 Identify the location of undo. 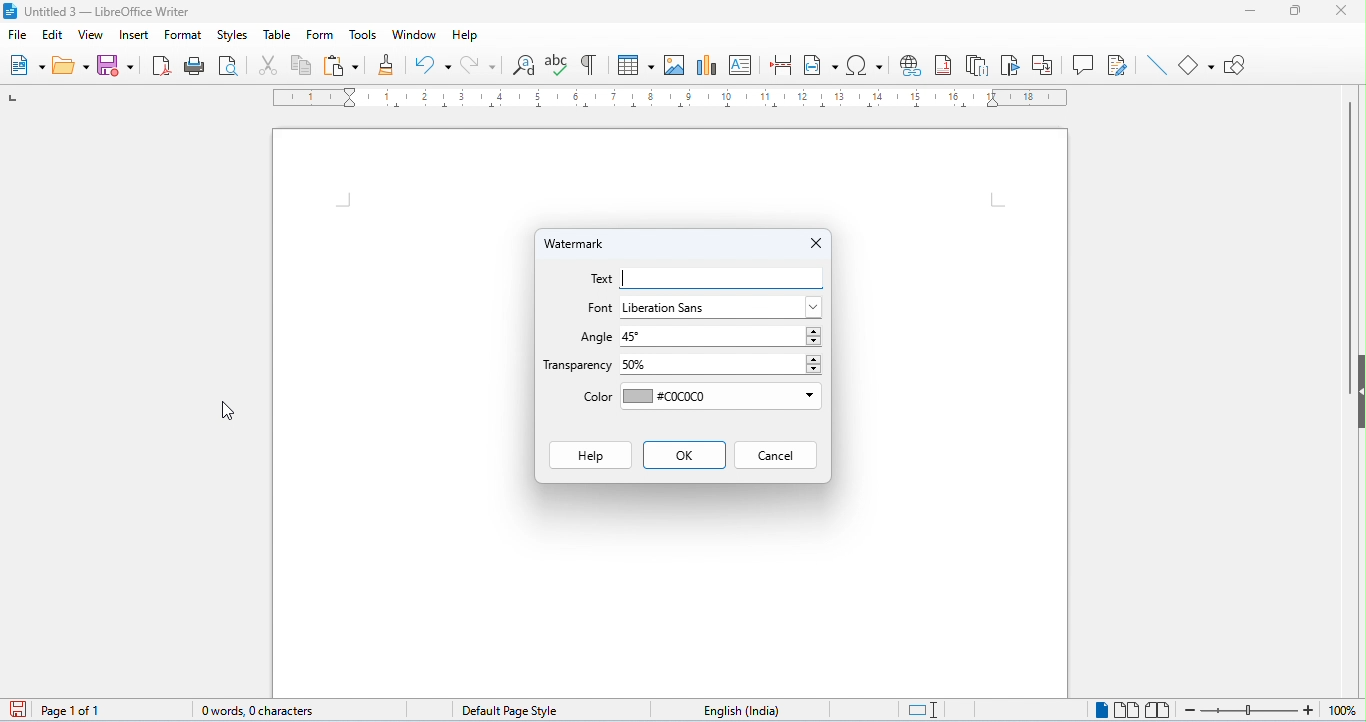
(433, 64).